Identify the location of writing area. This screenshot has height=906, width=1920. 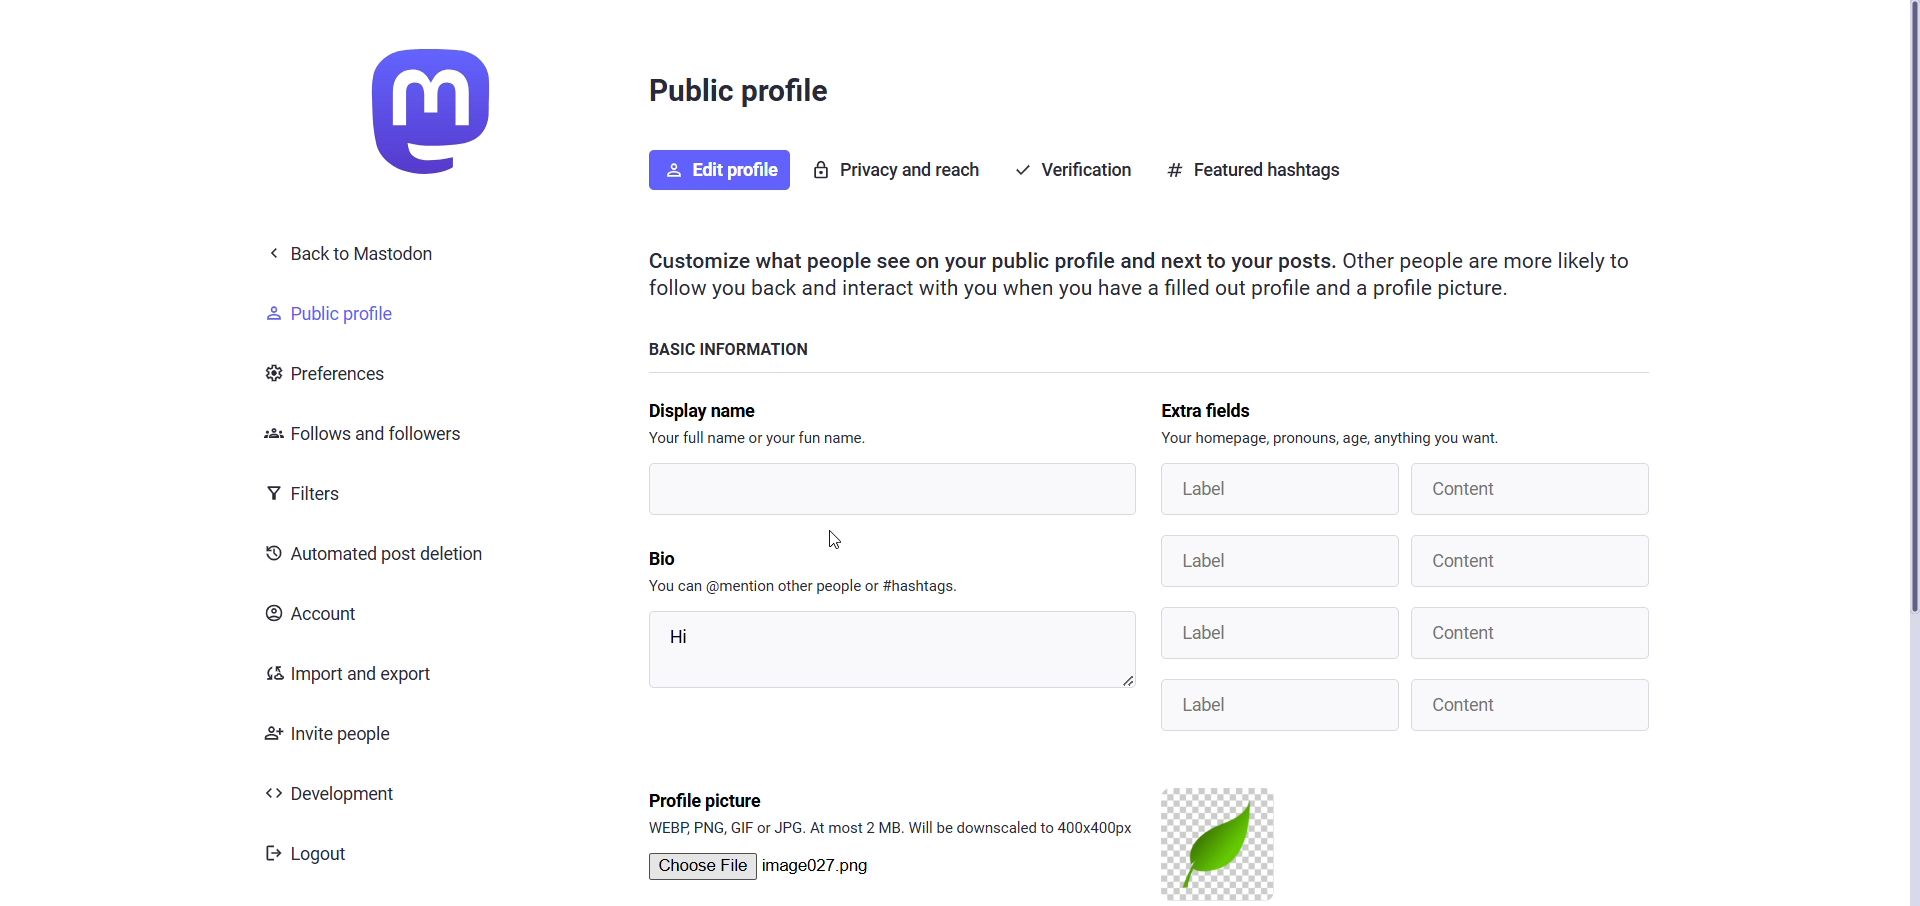
(895, 490).